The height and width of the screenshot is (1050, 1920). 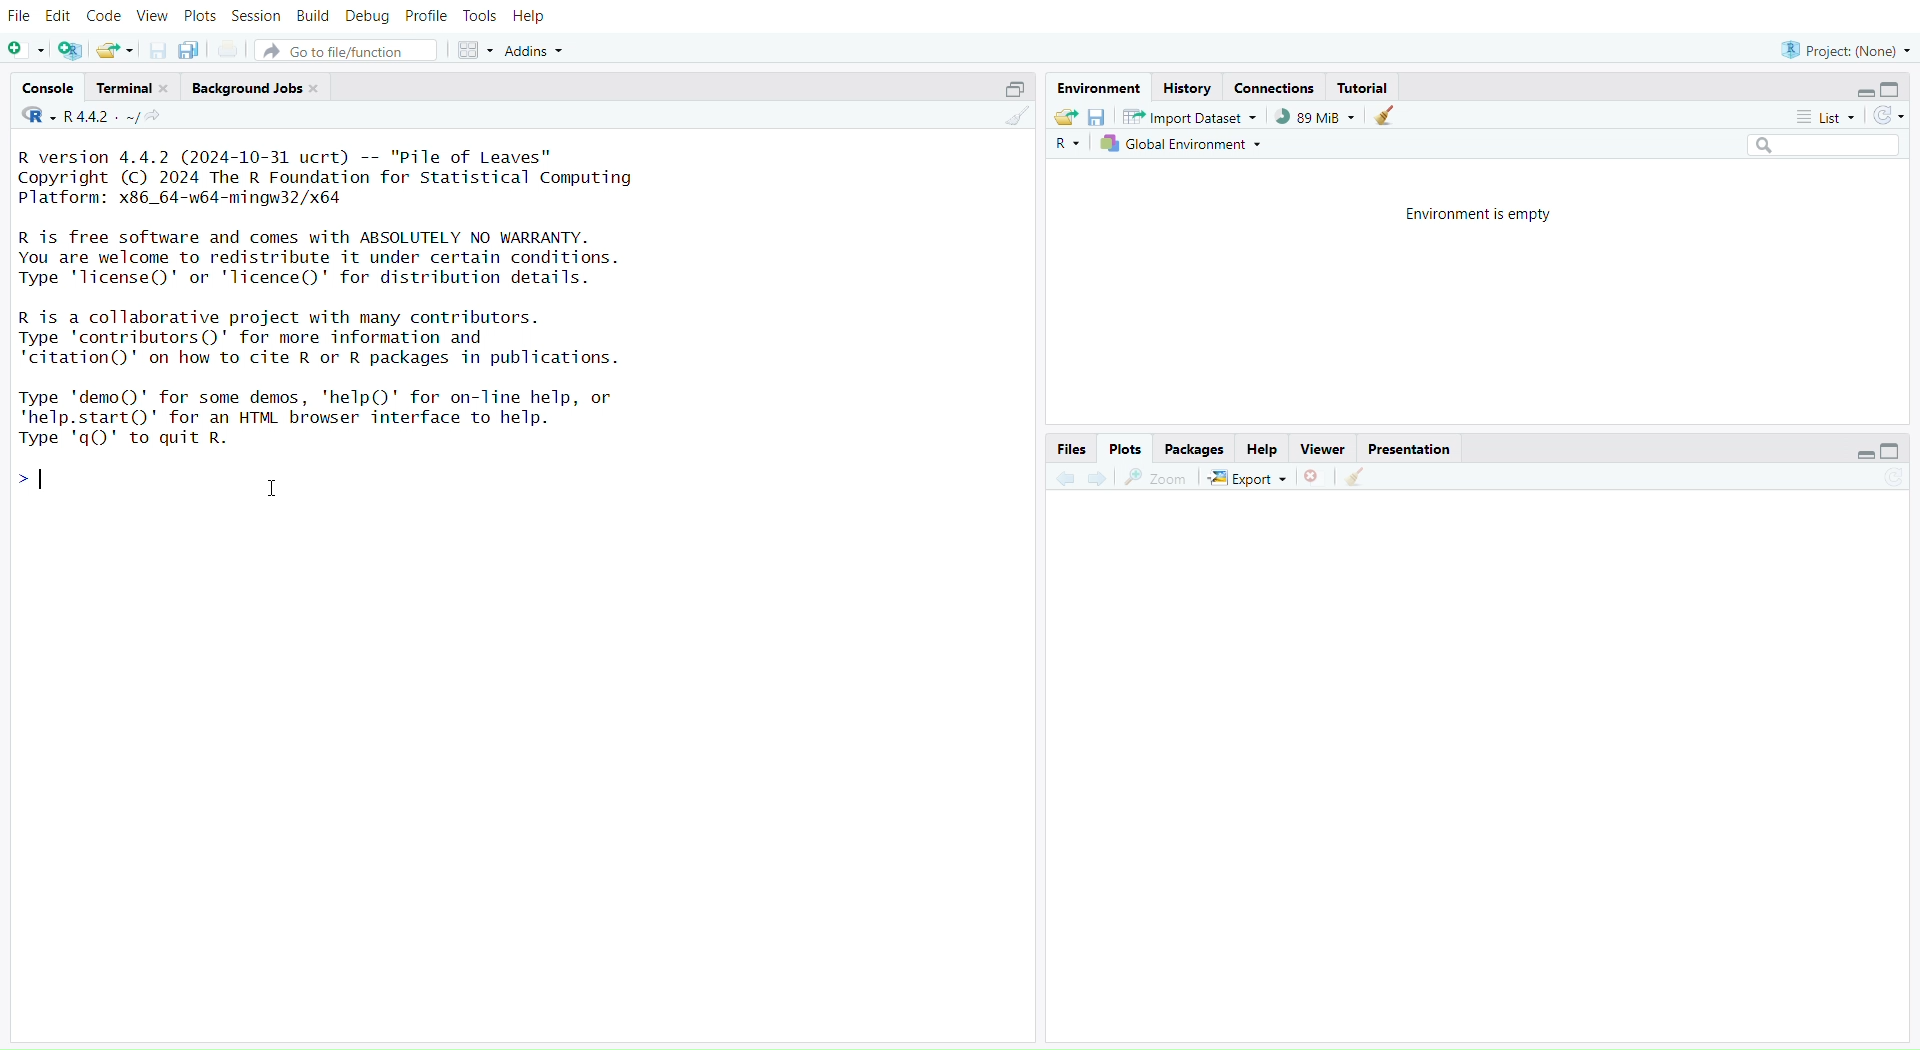 I want to click on Save all open documents (Ctrl + Alt + S), so click(x=195, y=49).